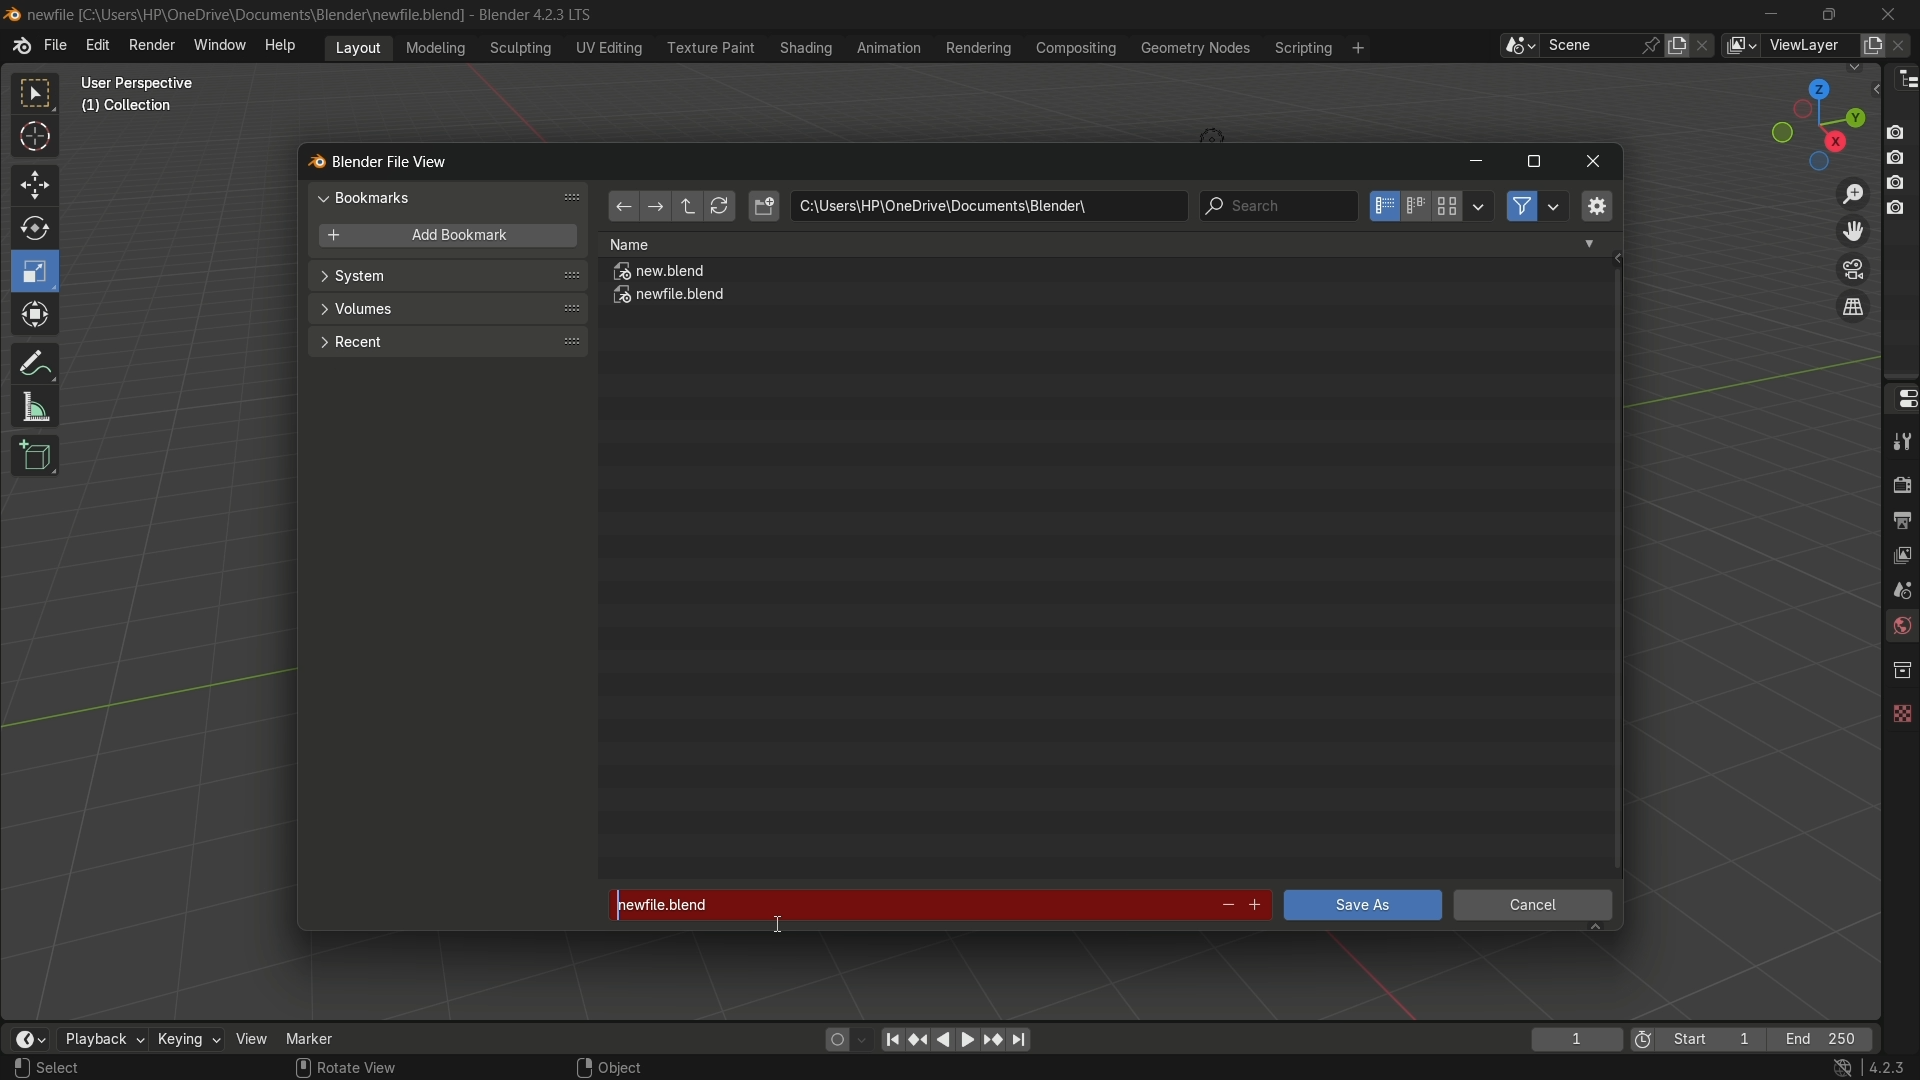 The image size is (1920, 1080). What do you see at coordinates (1256, 906) in the screenshot?
I see `increment file number` at bounding box center [1256, 906].